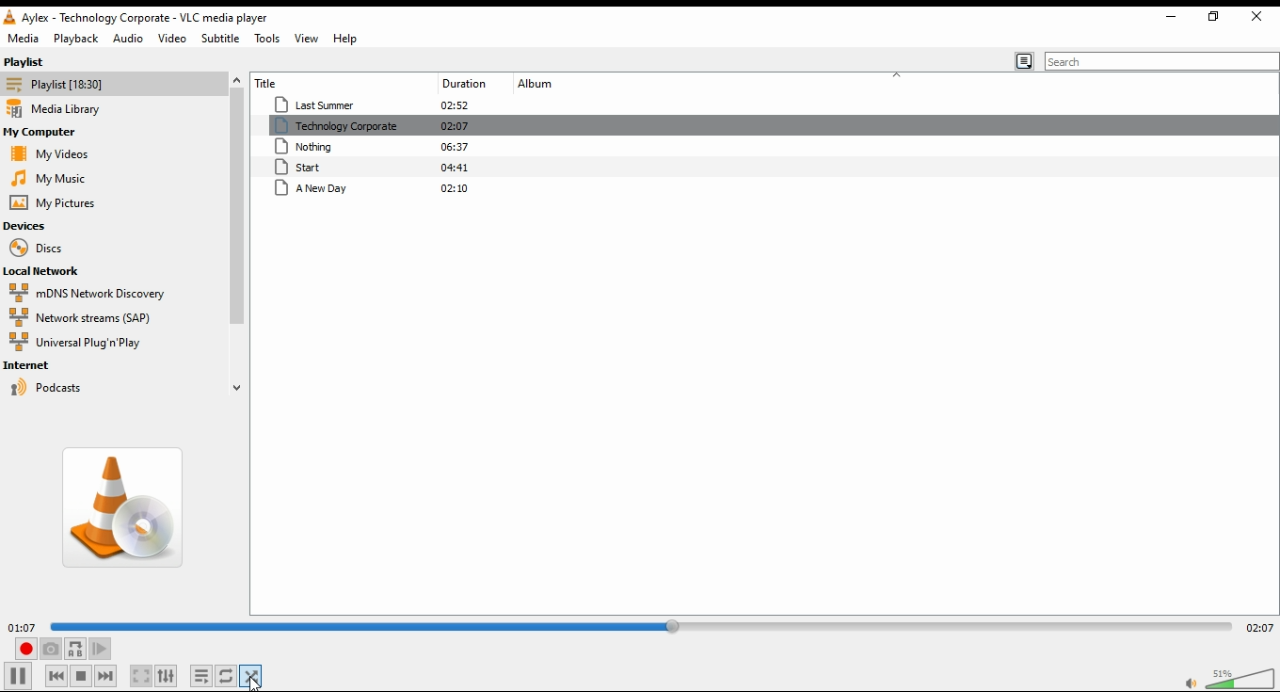 This screenshot has width=1280, height=692. Describe the element at coordinates (10, 16) in the screenshot. I see `vlc icon` at that location.